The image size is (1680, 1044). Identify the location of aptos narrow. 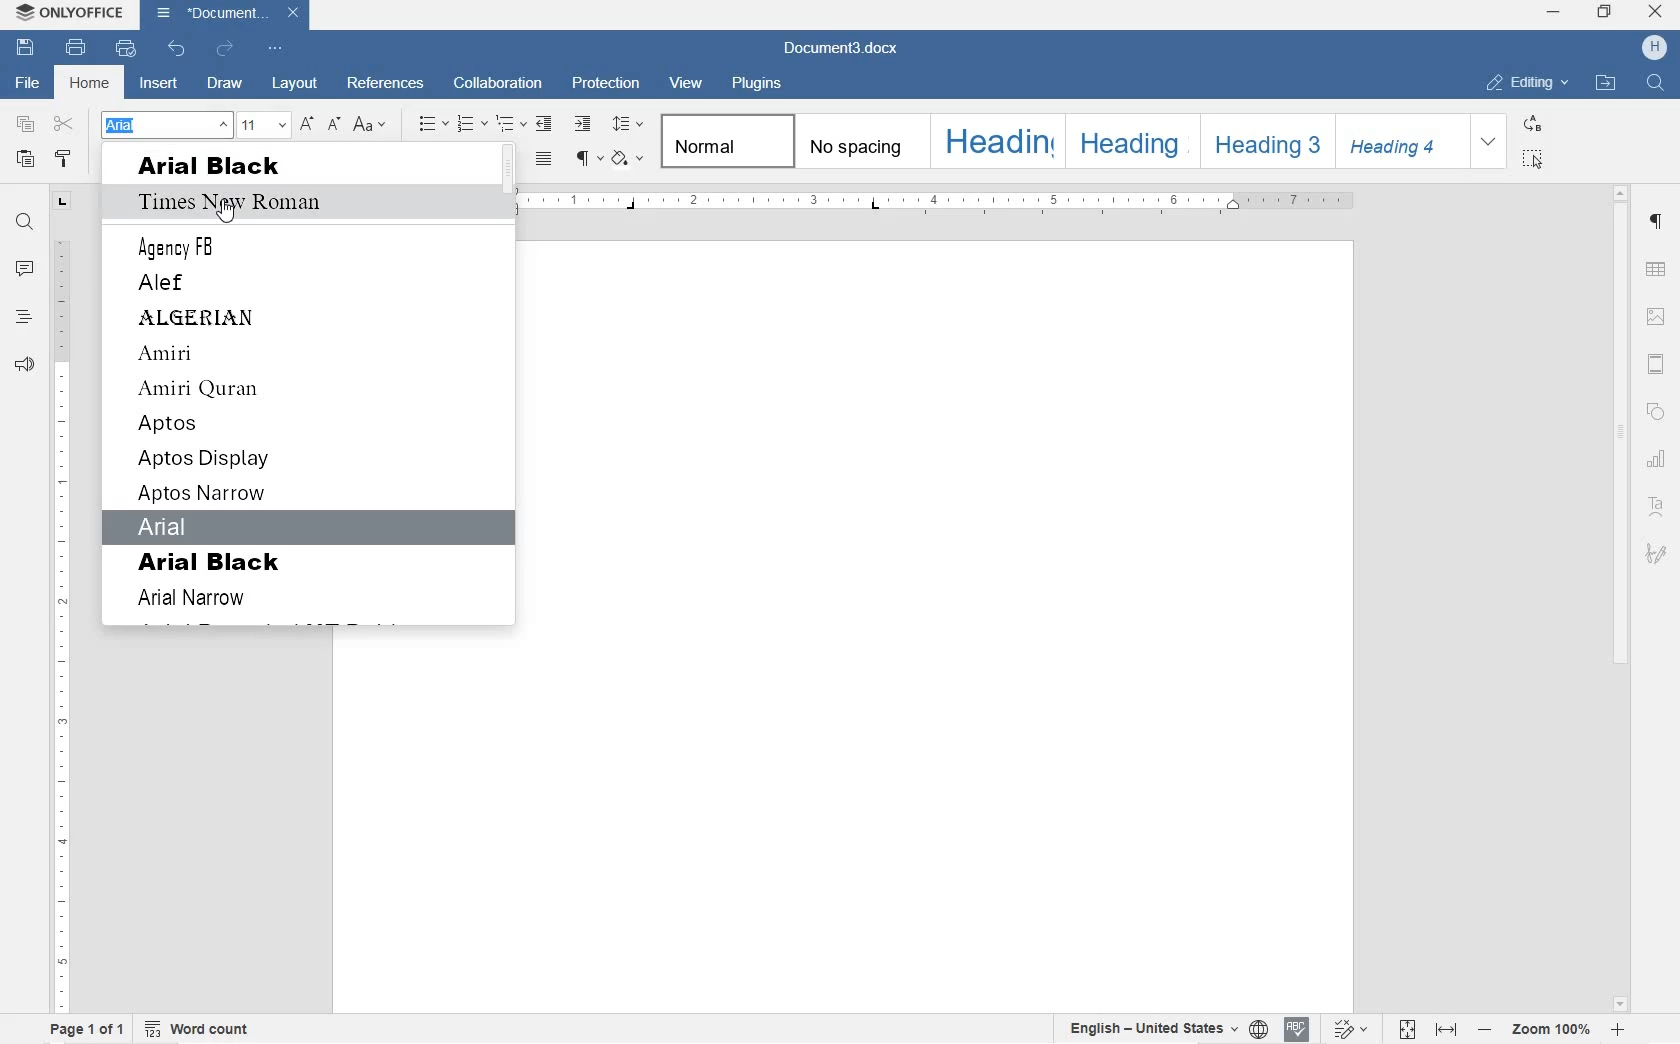
(210, 496).